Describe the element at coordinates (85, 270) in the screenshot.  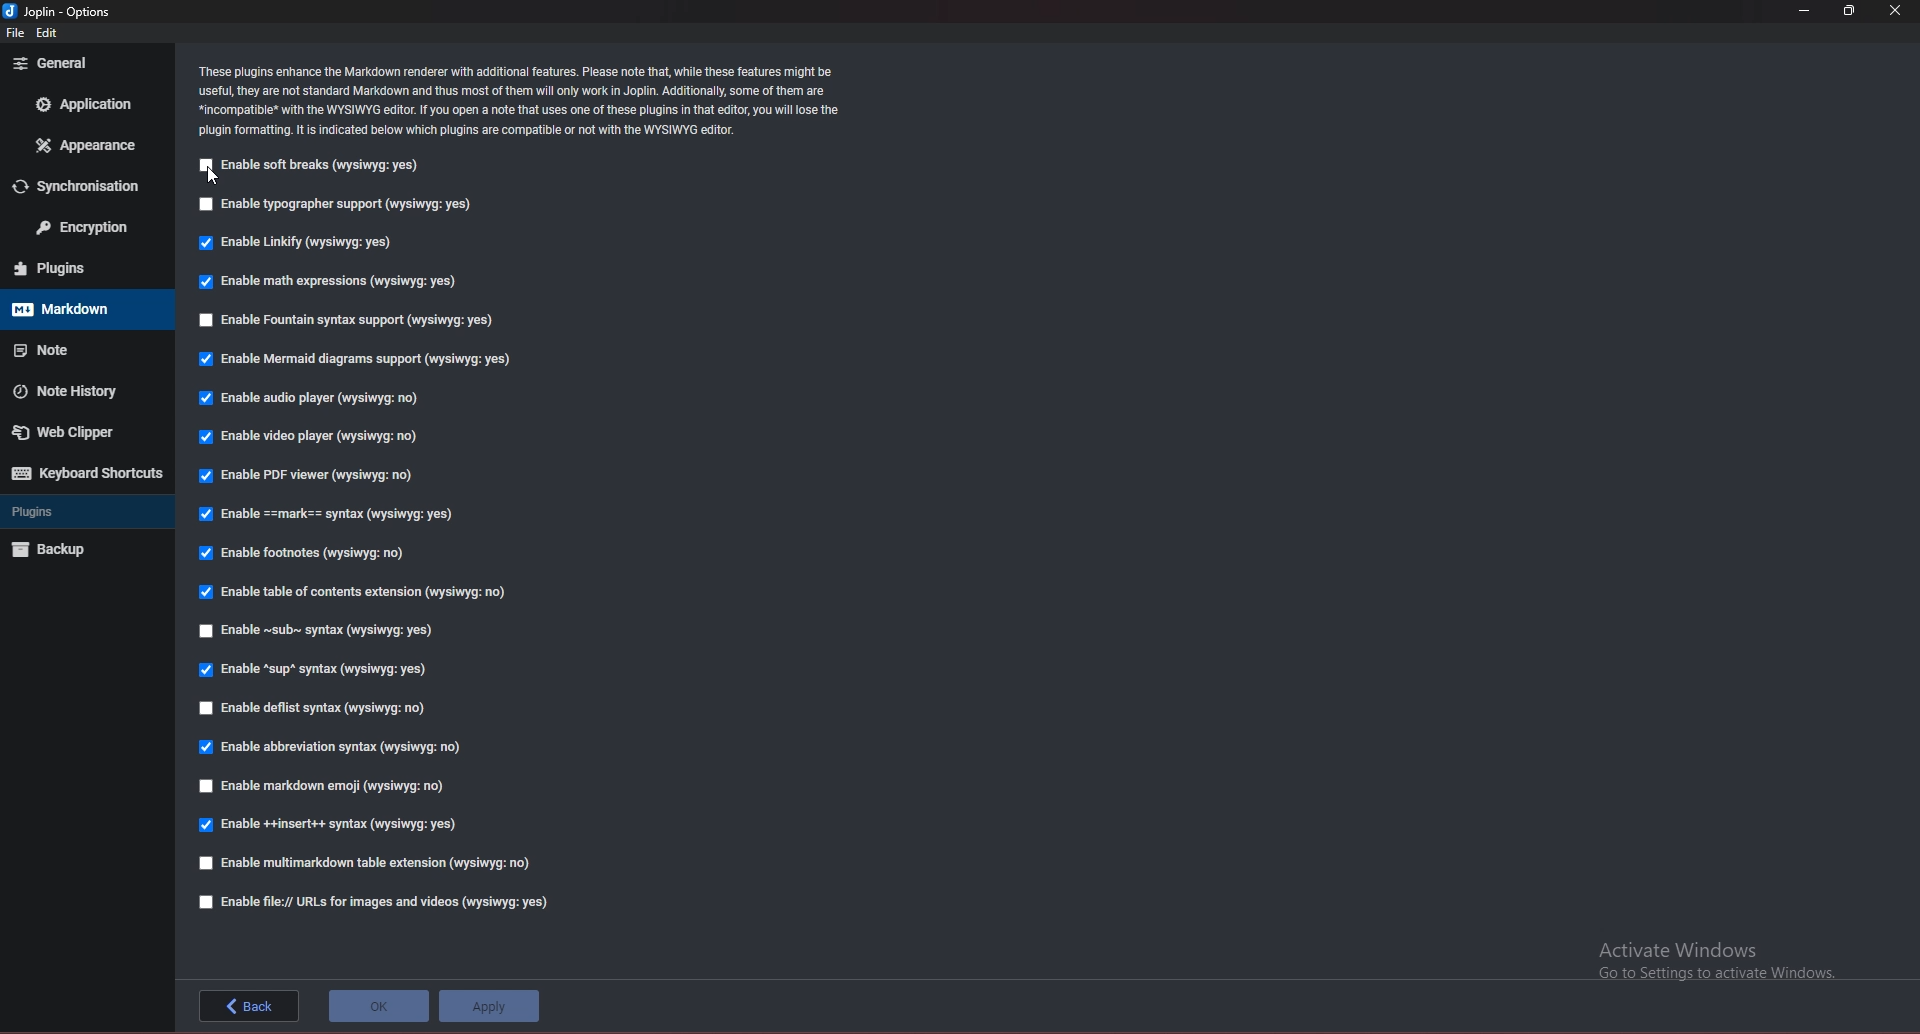
I see `plugins` at that location.